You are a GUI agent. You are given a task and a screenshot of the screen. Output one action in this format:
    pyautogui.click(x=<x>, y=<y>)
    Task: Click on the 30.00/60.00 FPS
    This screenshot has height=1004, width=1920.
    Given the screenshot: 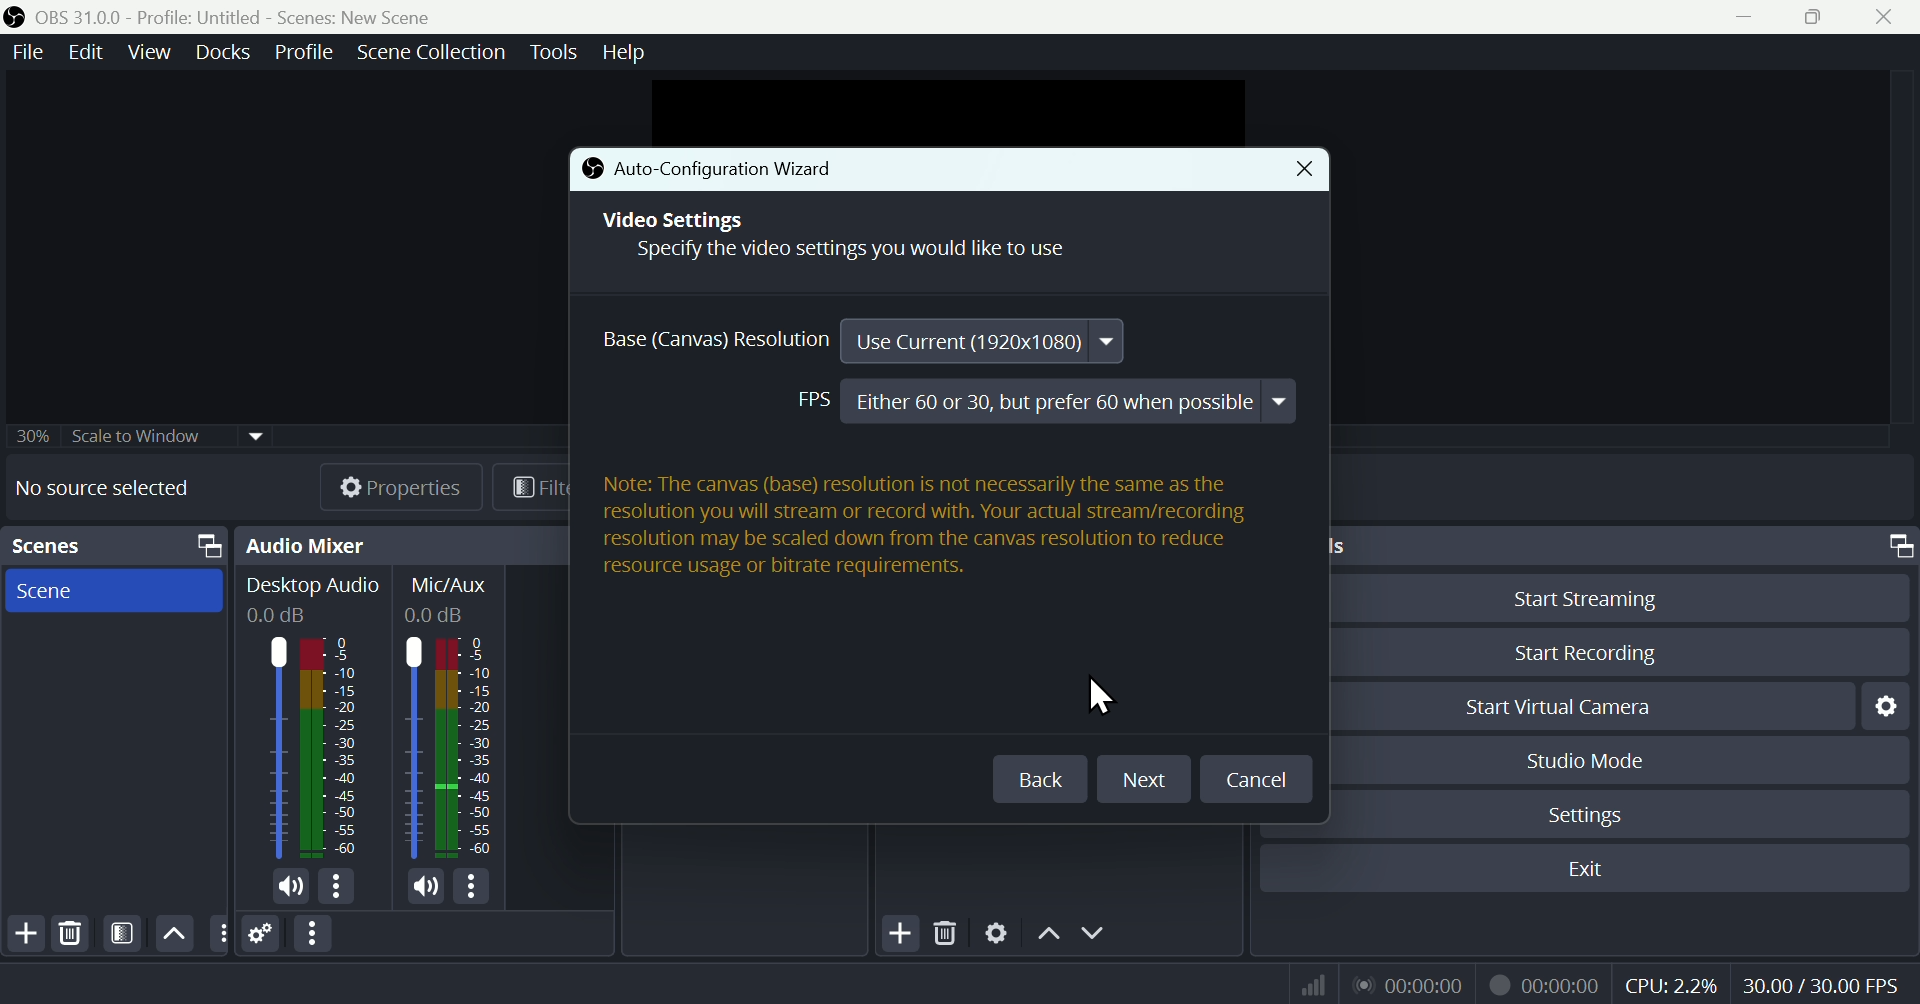 What is the action you would take?
    pyautogui.click(x=1826, y=980)
    